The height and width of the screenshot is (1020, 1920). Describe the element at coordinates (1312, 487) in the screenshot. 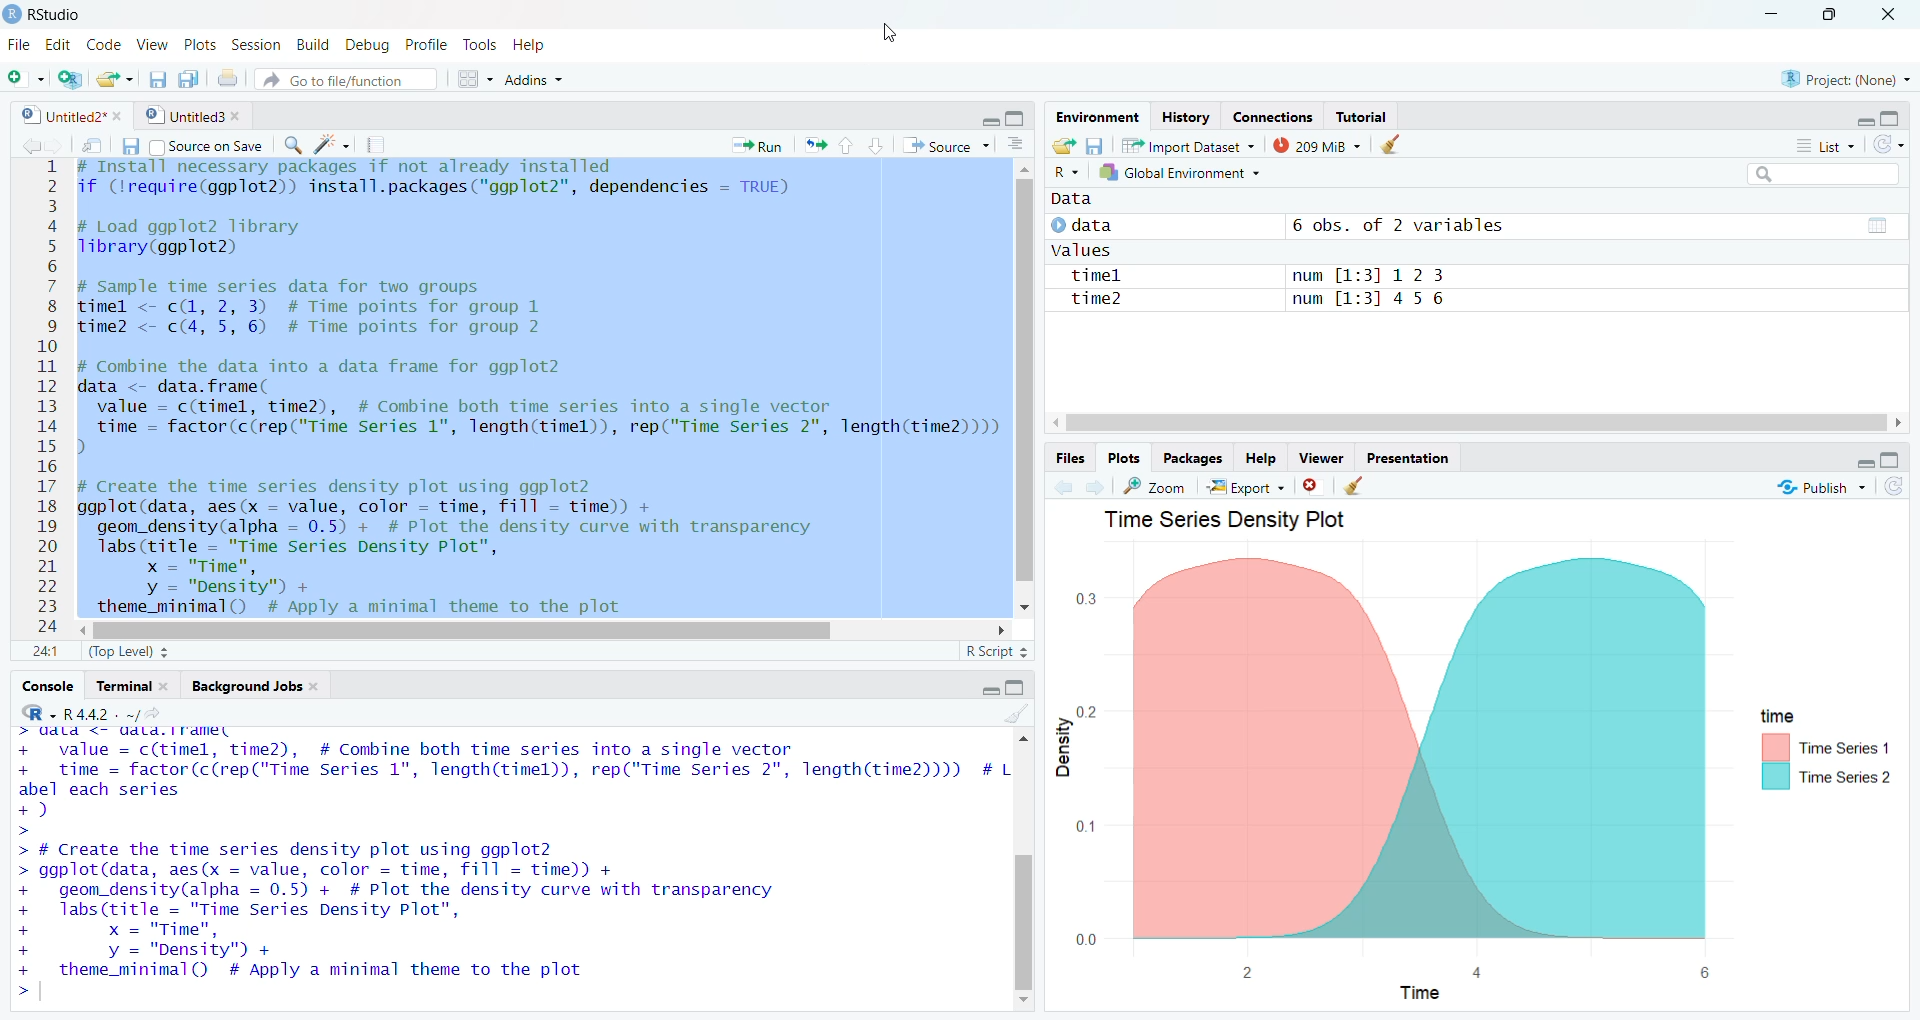

I see `Delete` at that location.